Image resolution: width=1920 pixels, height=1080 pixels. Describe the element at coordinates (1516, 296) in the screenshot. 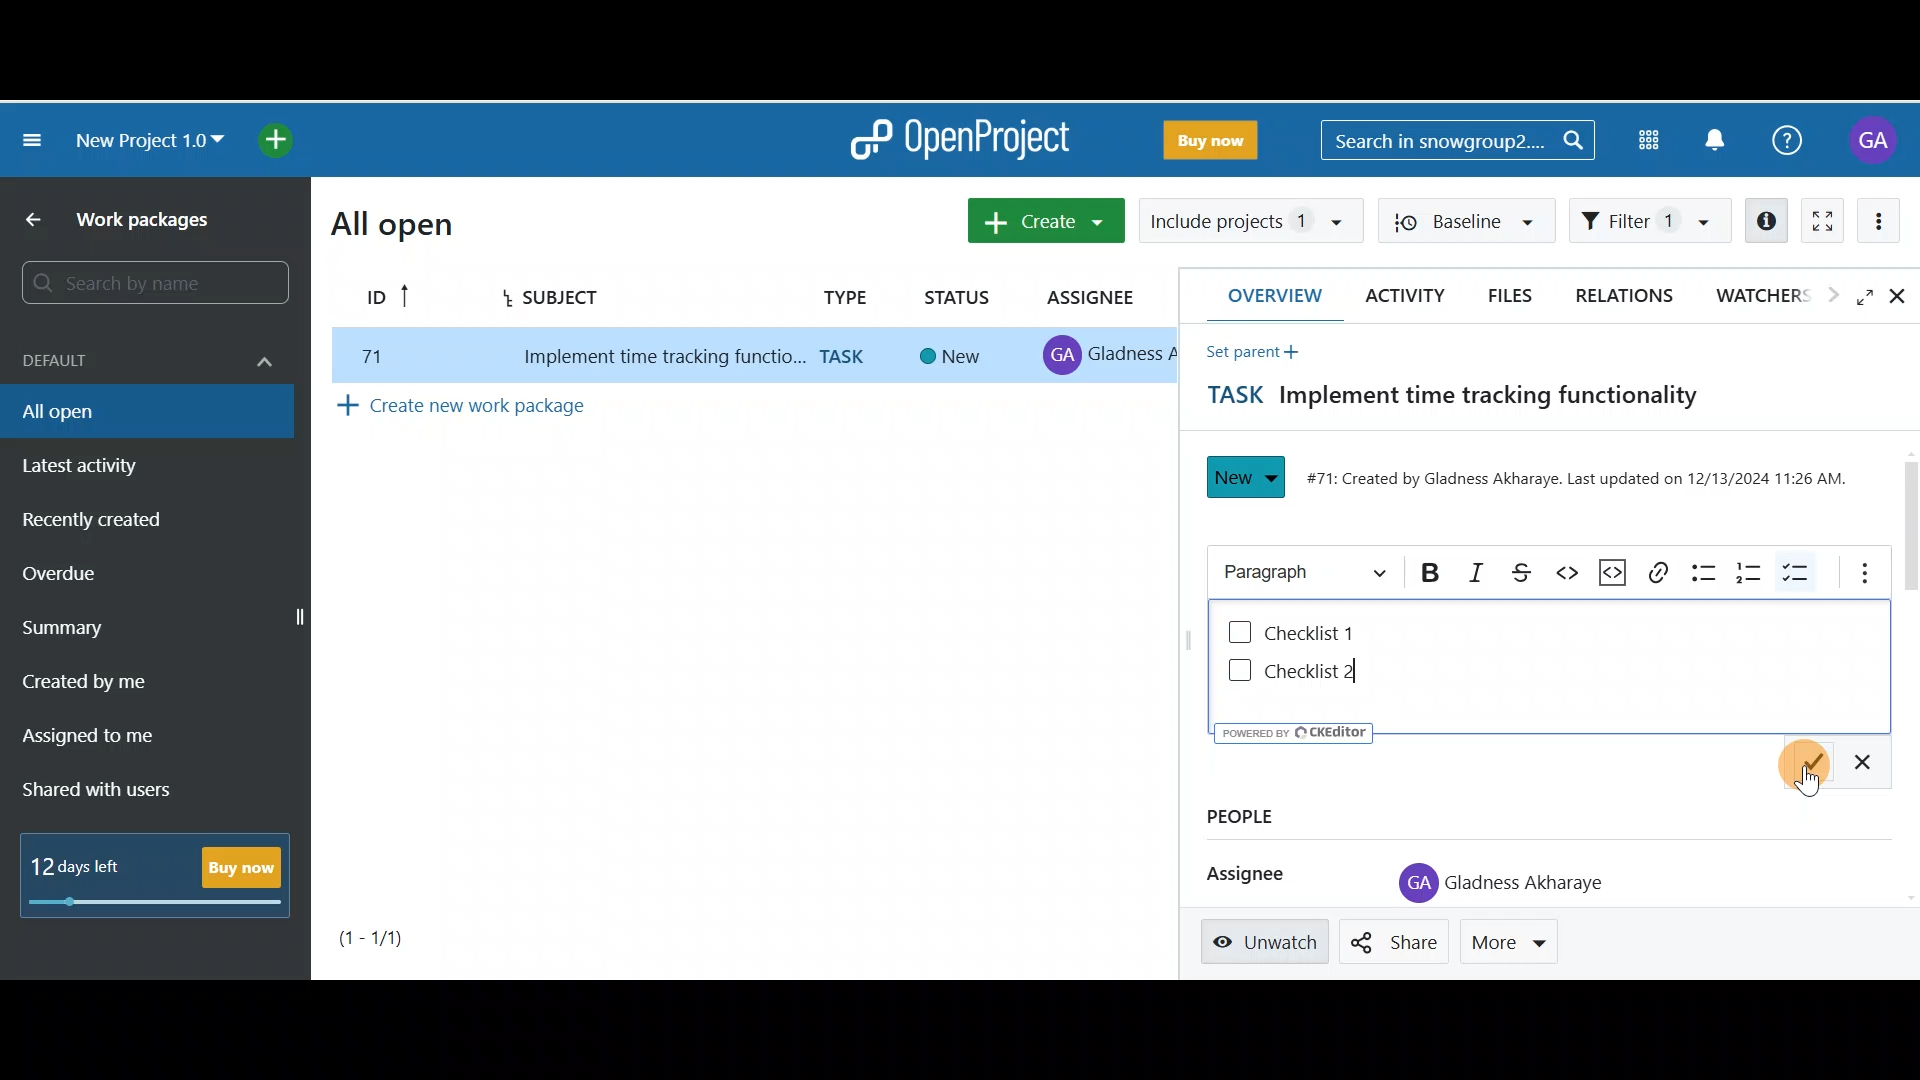

I see `Files` at that location.